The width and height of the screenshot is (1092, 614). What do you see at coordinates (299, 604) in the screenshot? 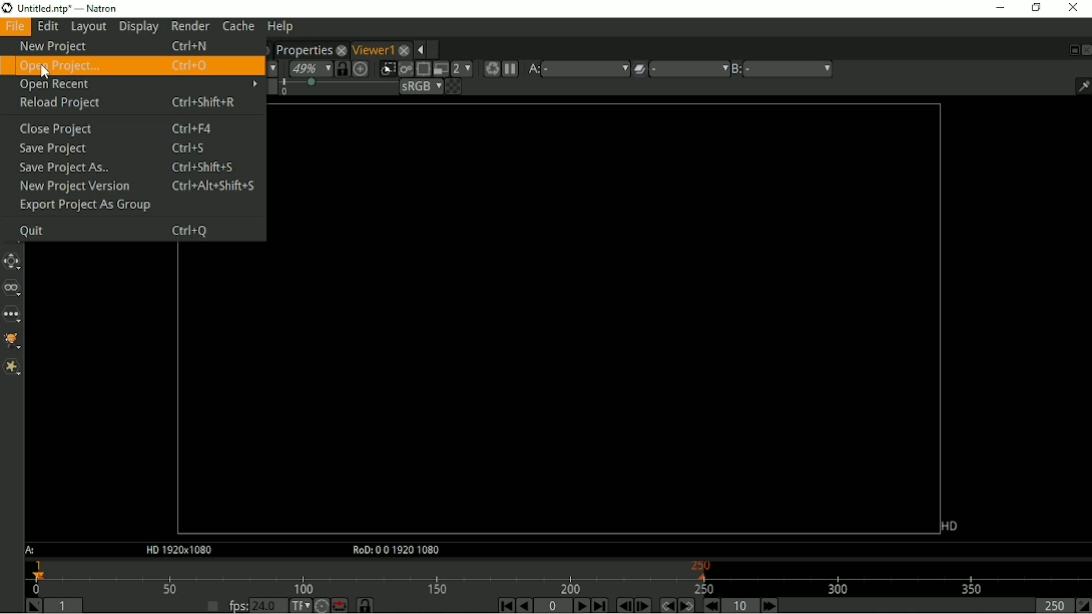
I see `Set the time display format` at bounding box center [299, 604].